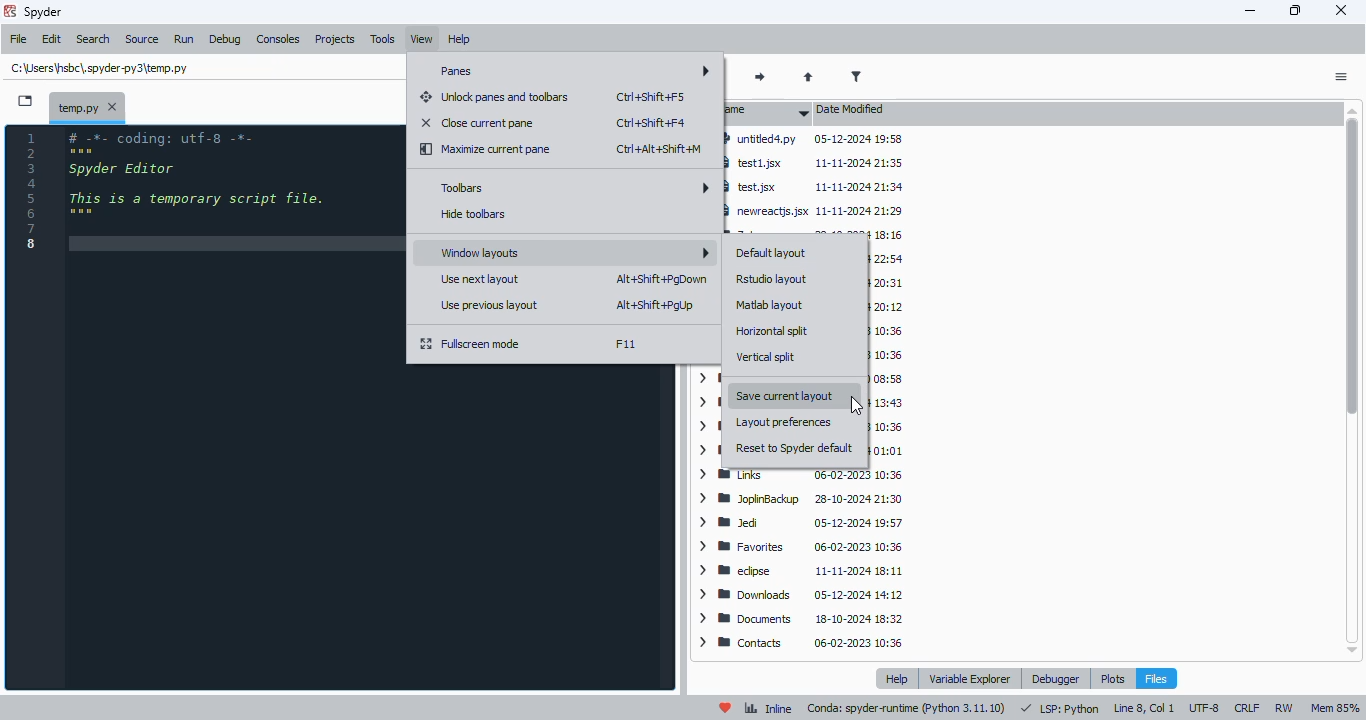 This screenshot has height=720, width=1366. What do you see at coordinates (470, 345) in the screenshot?
I see `fullscreen mode` at bounding box center [470, 345].